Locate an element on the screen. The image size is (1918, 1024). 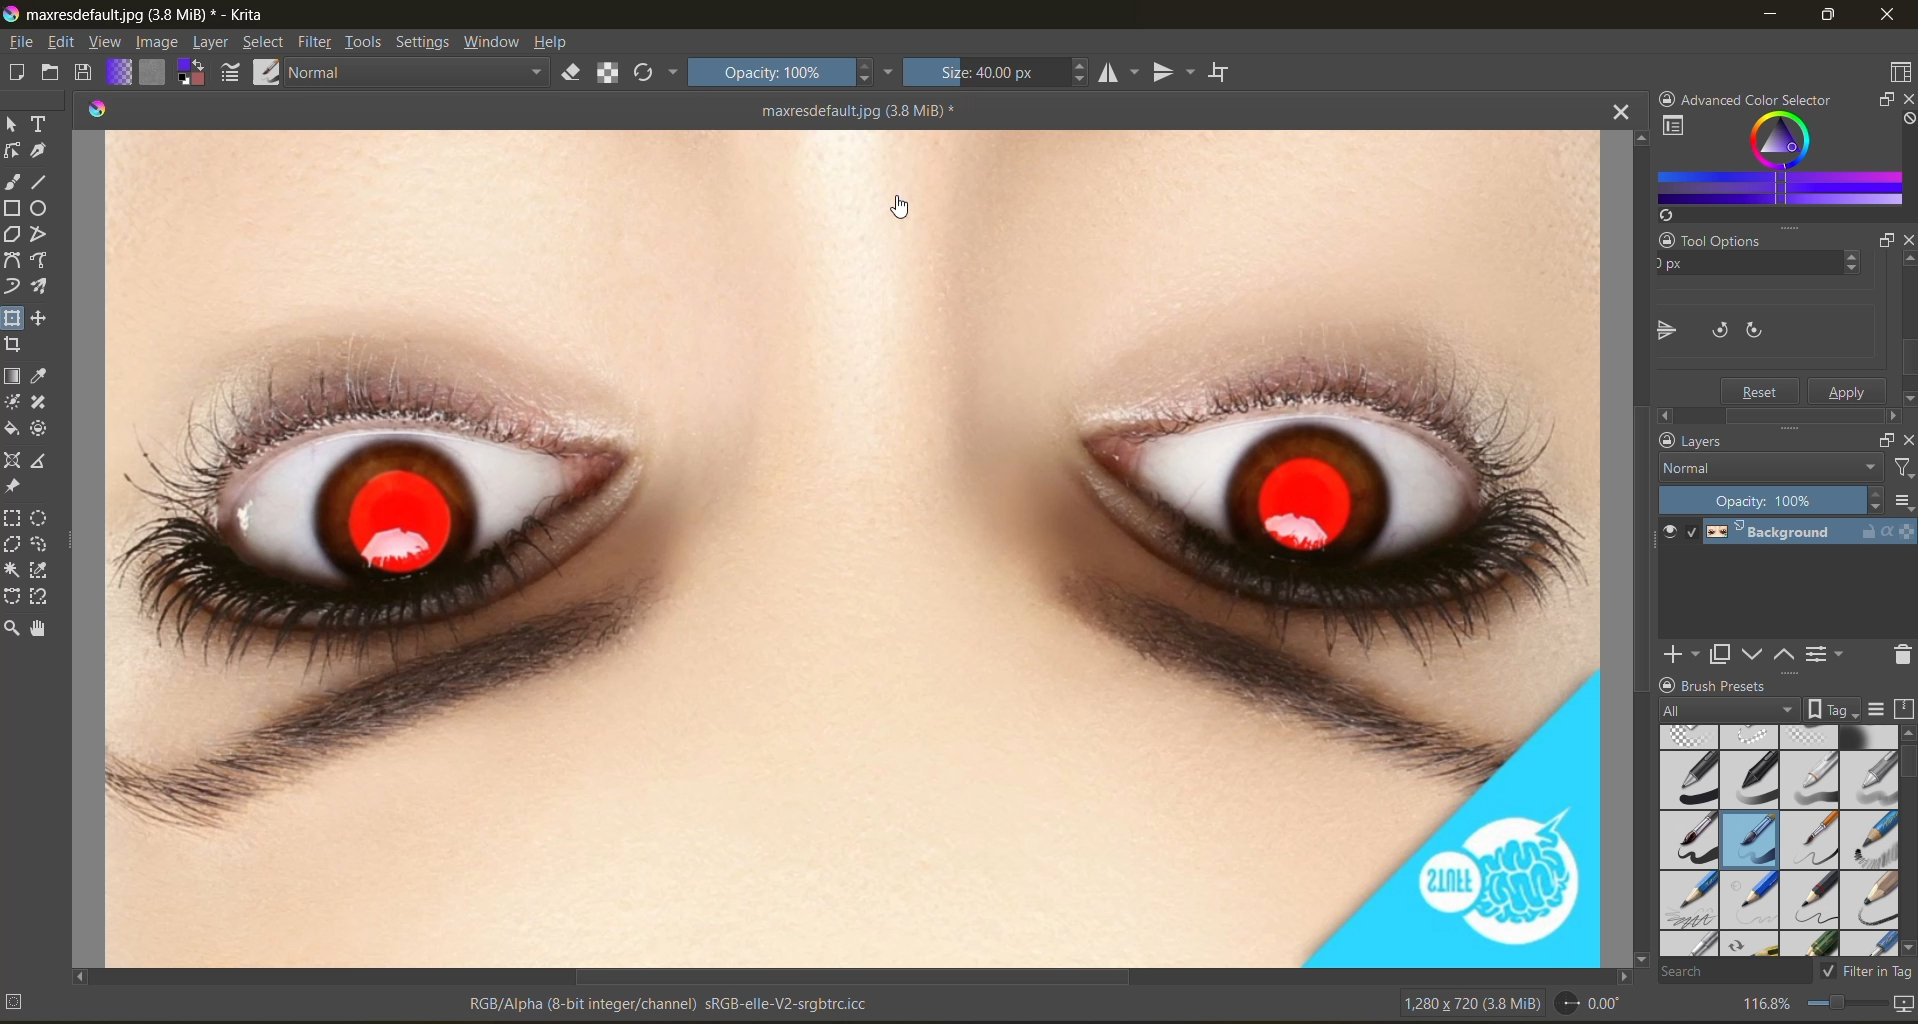
close docker is located at coordinates (1906, 102).